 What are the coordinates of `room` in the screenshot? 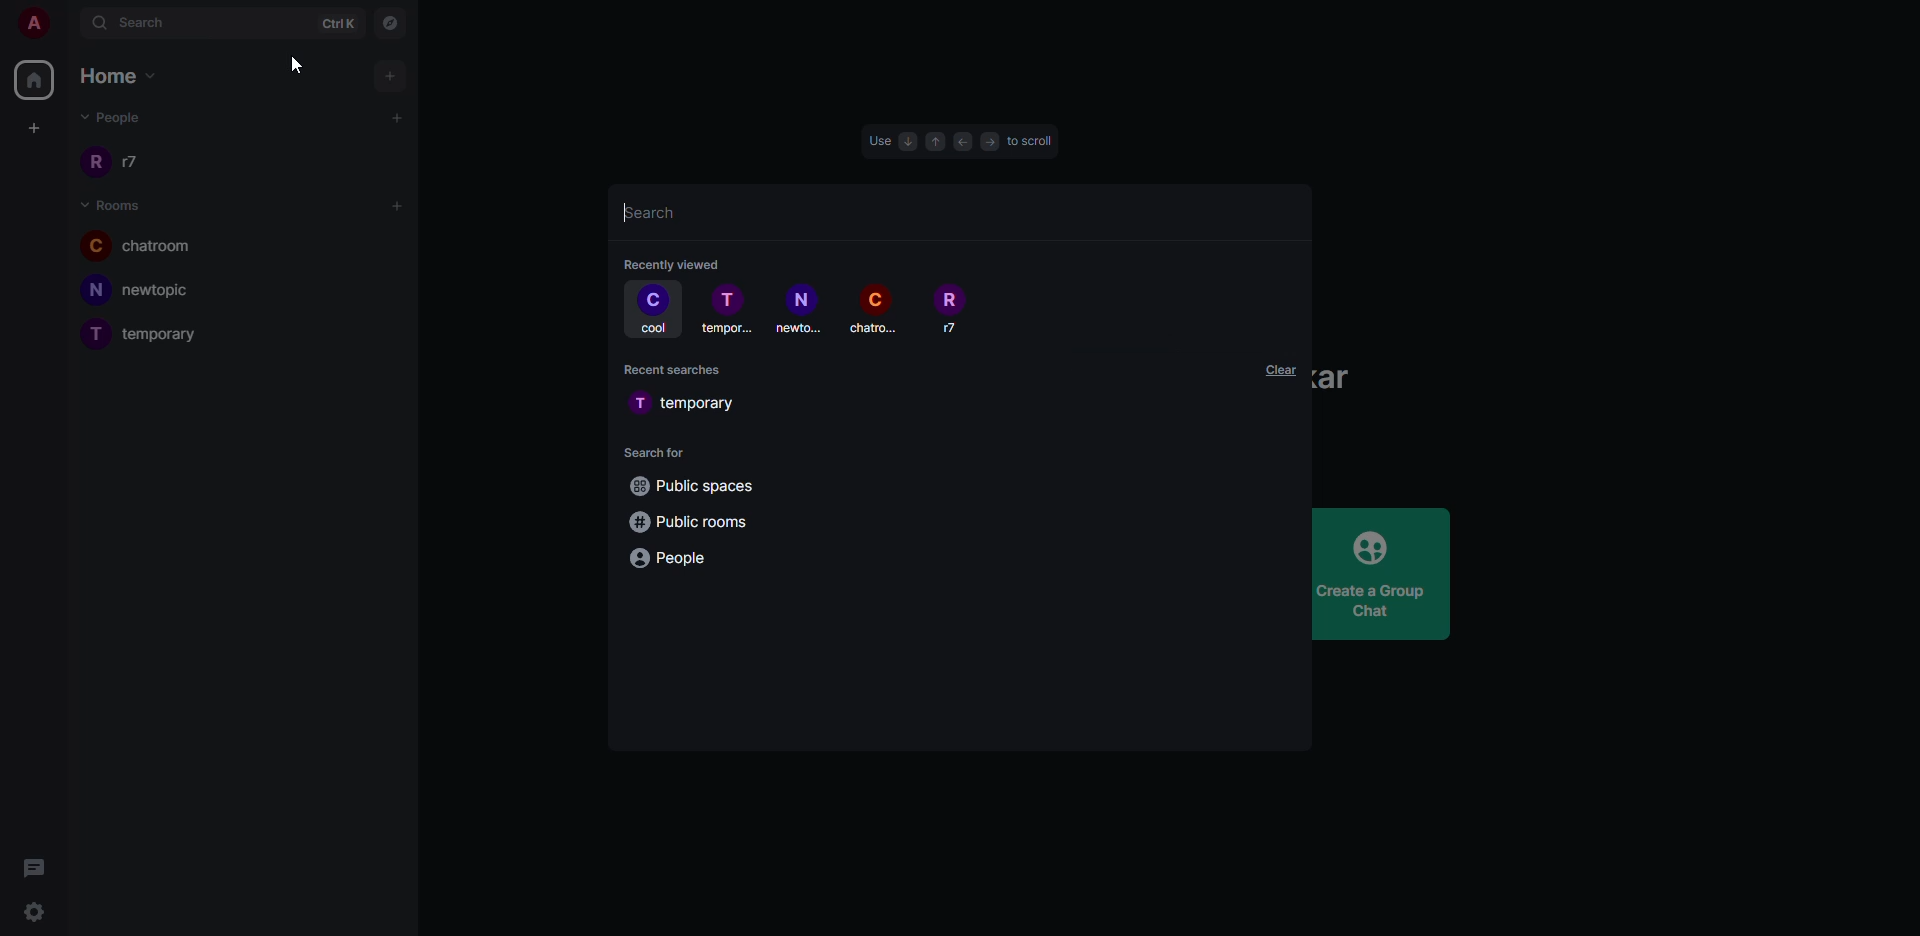 It's located at (876, 310).